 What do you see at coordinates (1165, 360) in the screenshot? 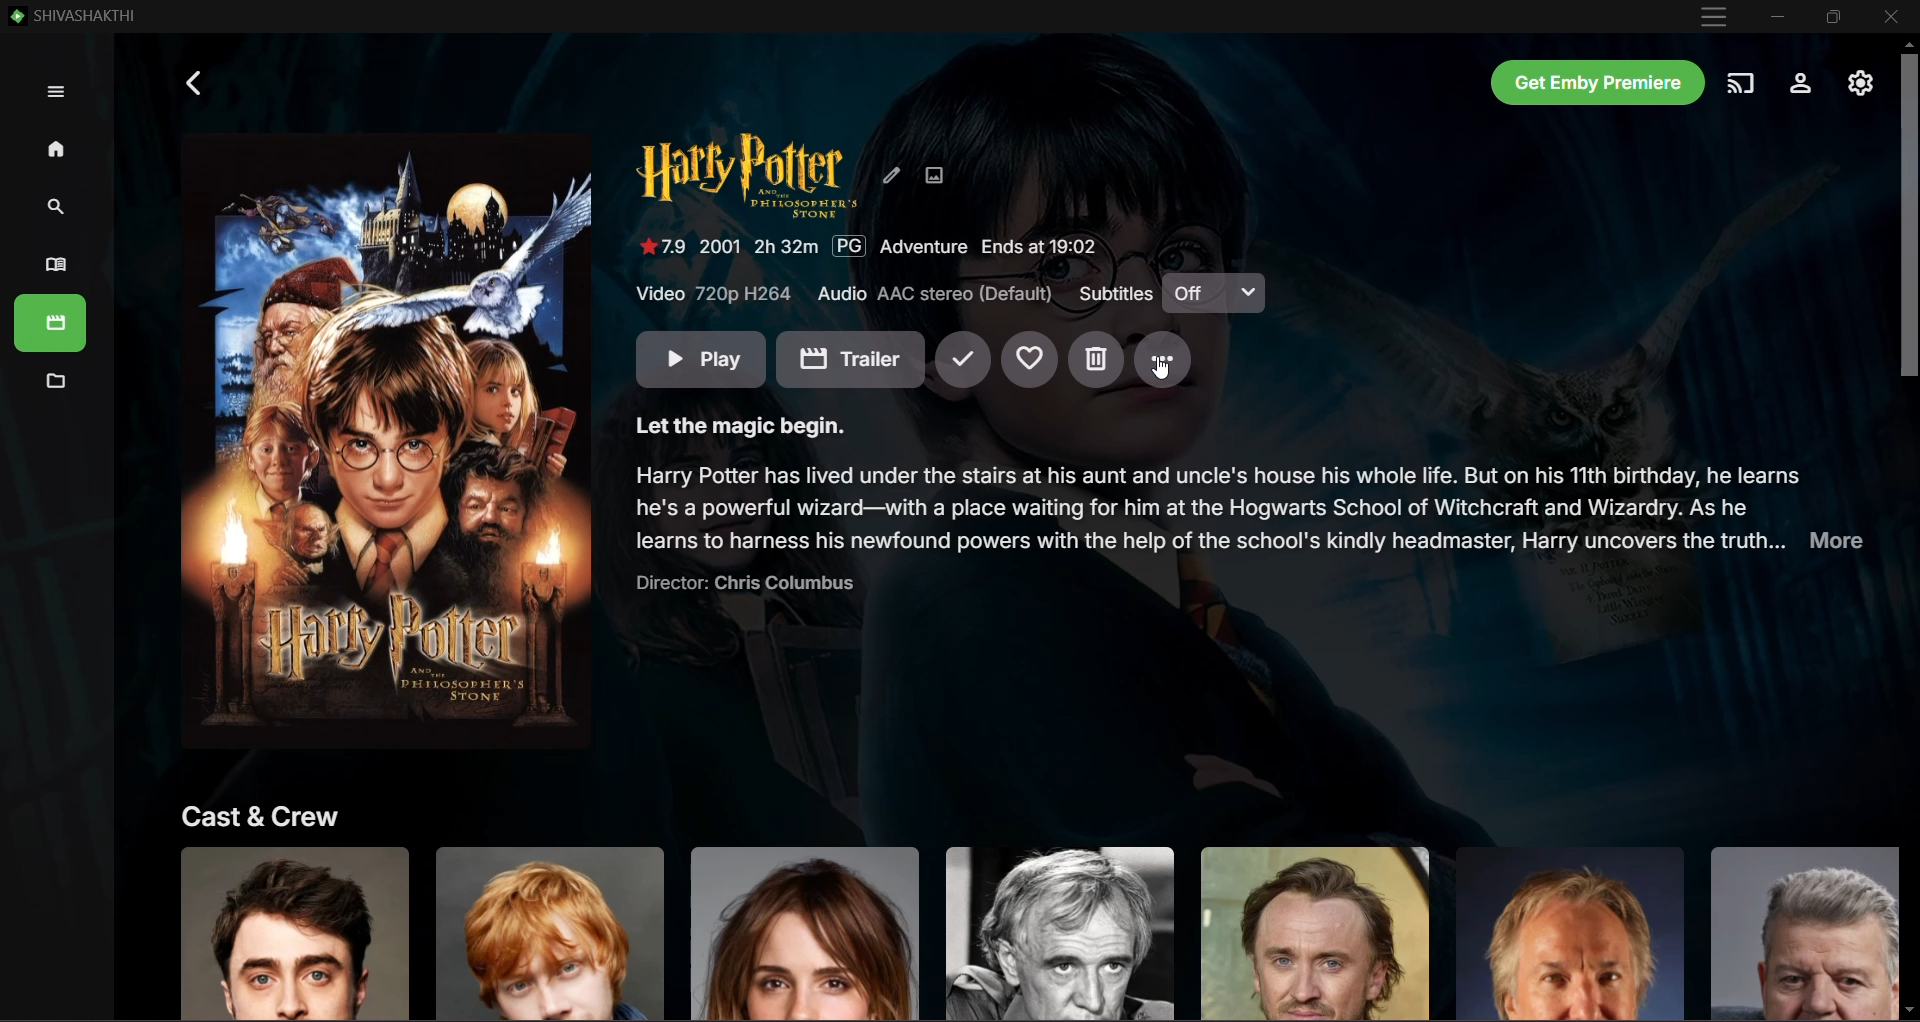
I see `More` at bounding box center [1165, 360].